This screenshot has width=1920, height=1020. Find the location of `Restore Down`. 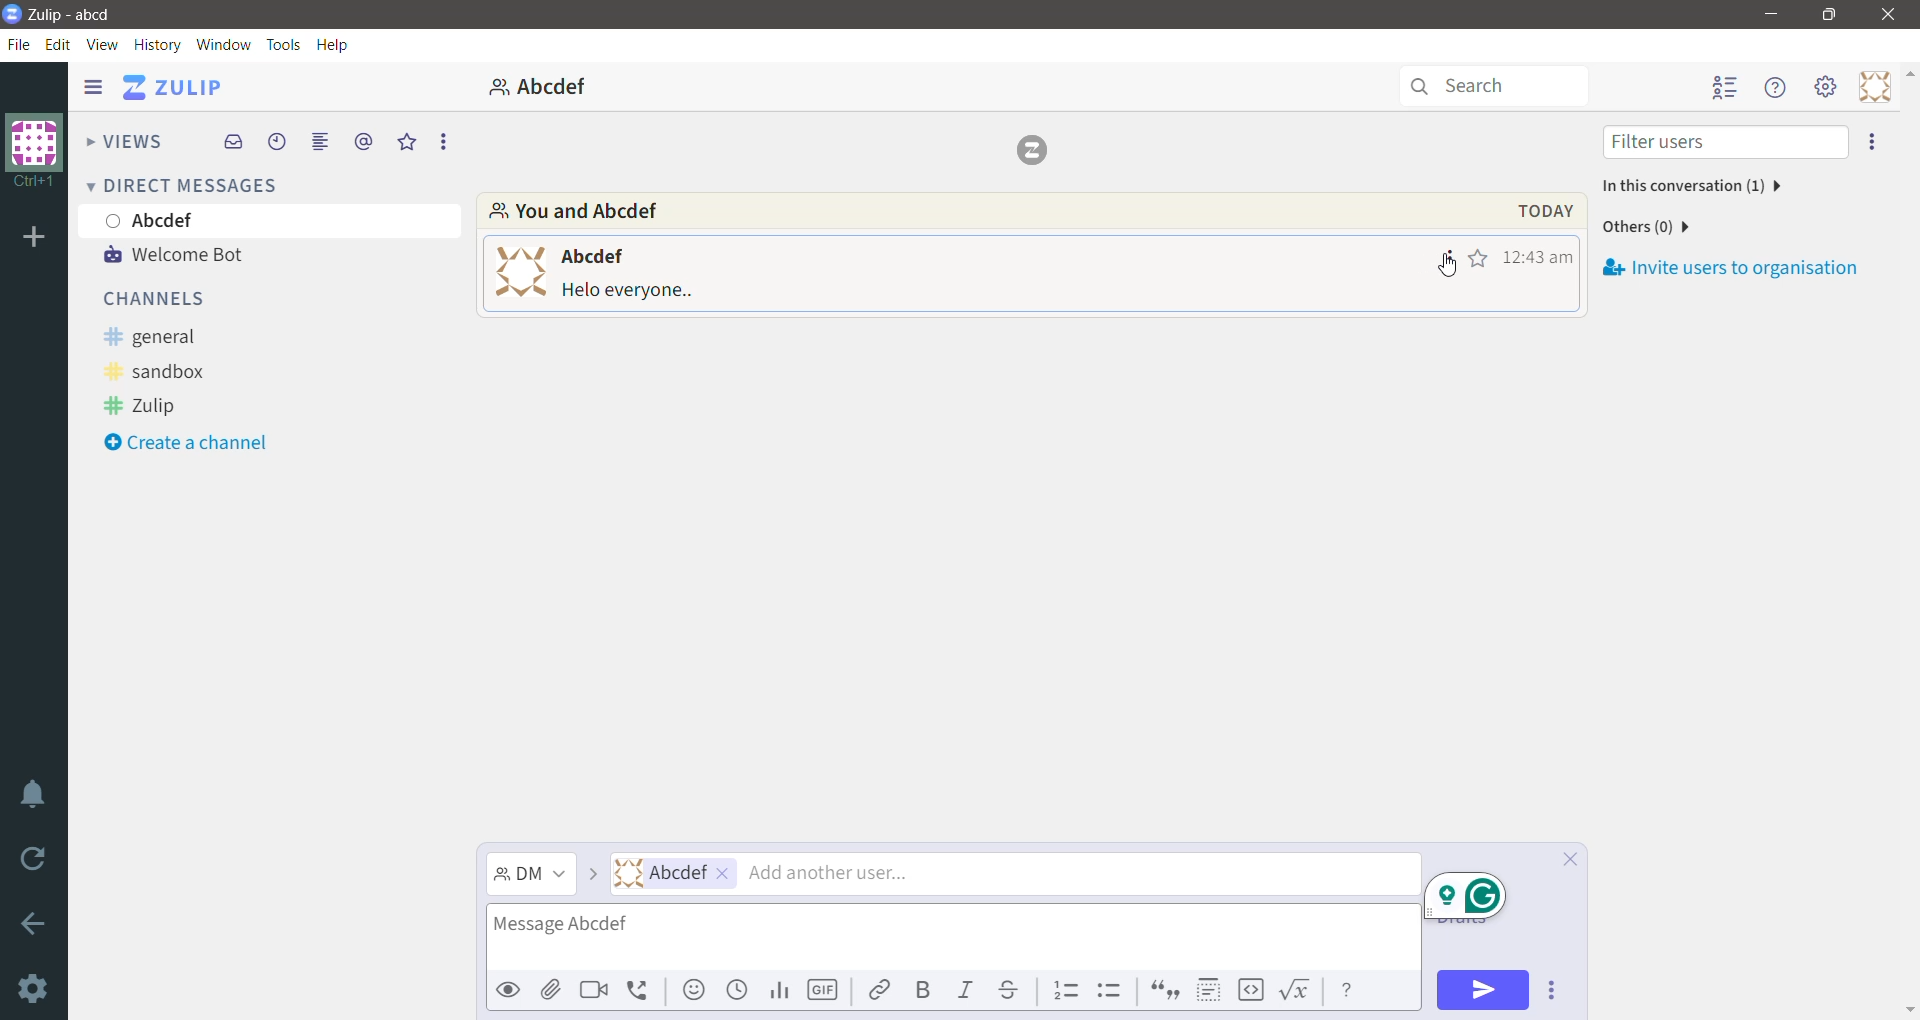

Restore Down is located at coordinates (1832, 15).